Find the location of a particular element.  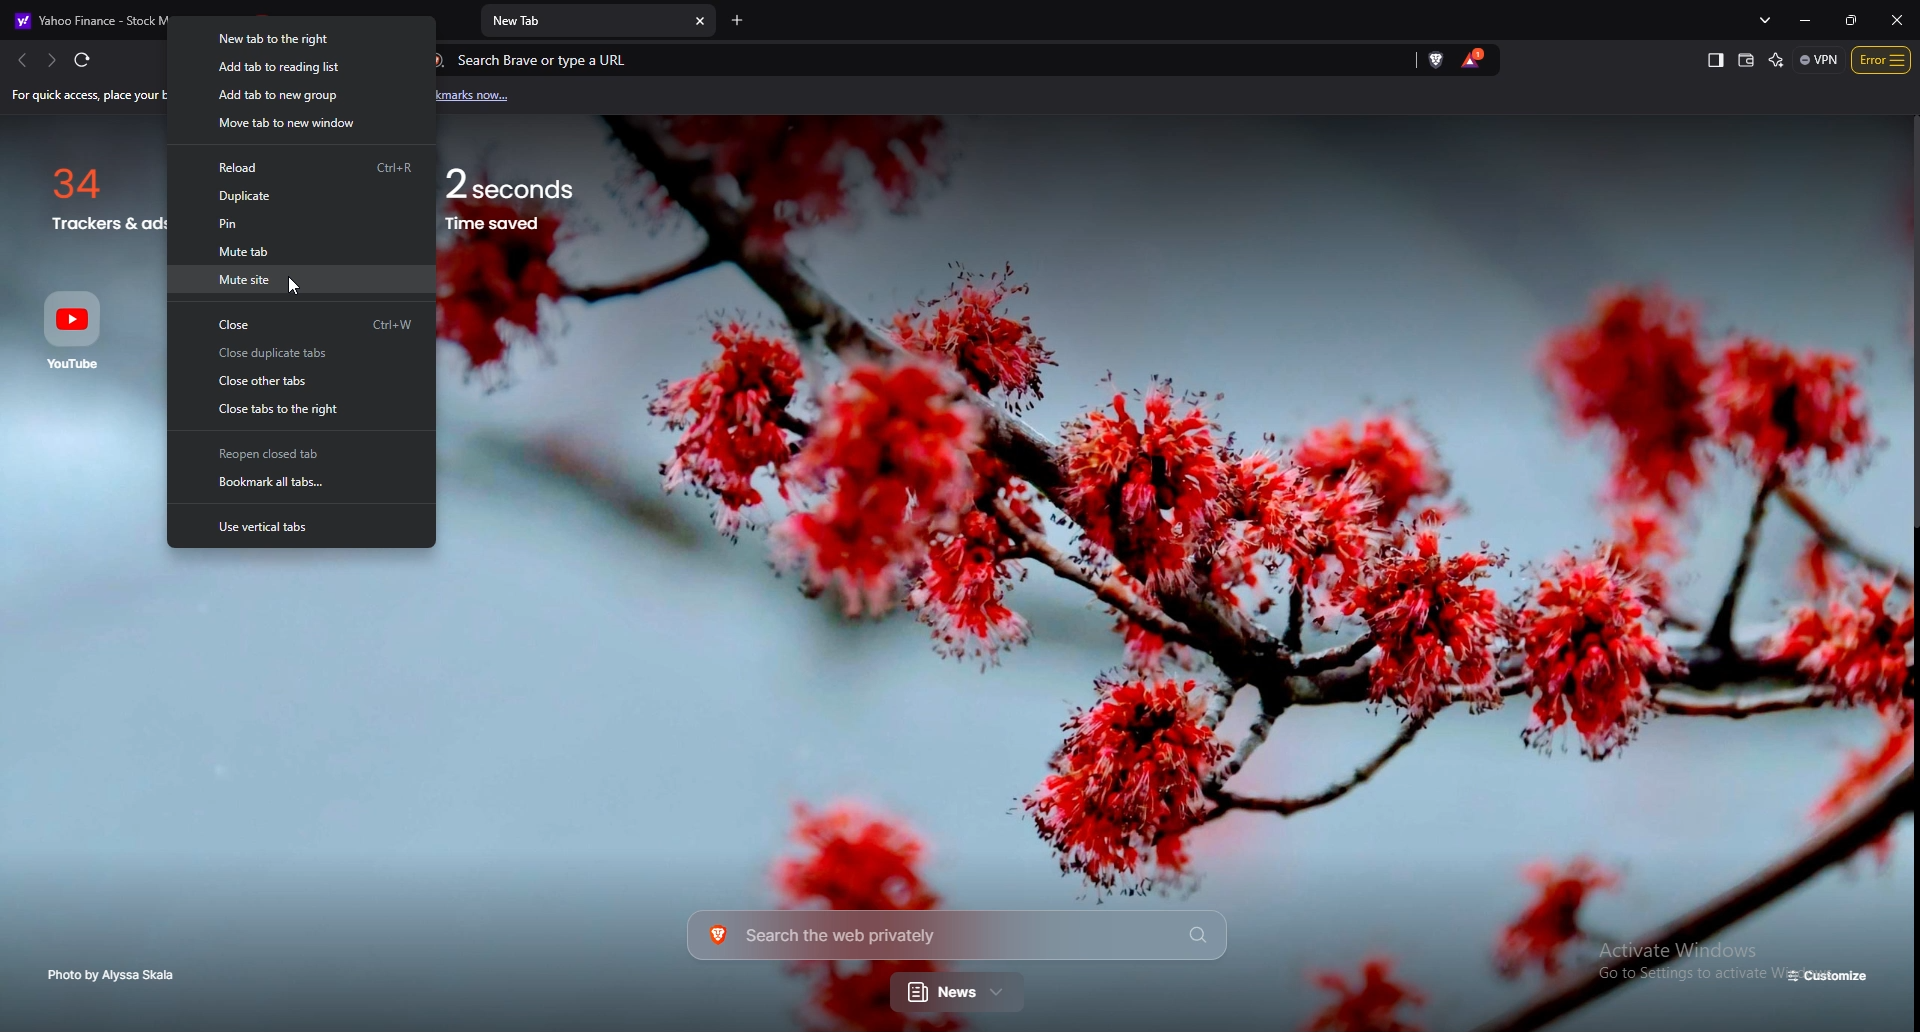

move tab to new window is located at coordinates (303, 124).